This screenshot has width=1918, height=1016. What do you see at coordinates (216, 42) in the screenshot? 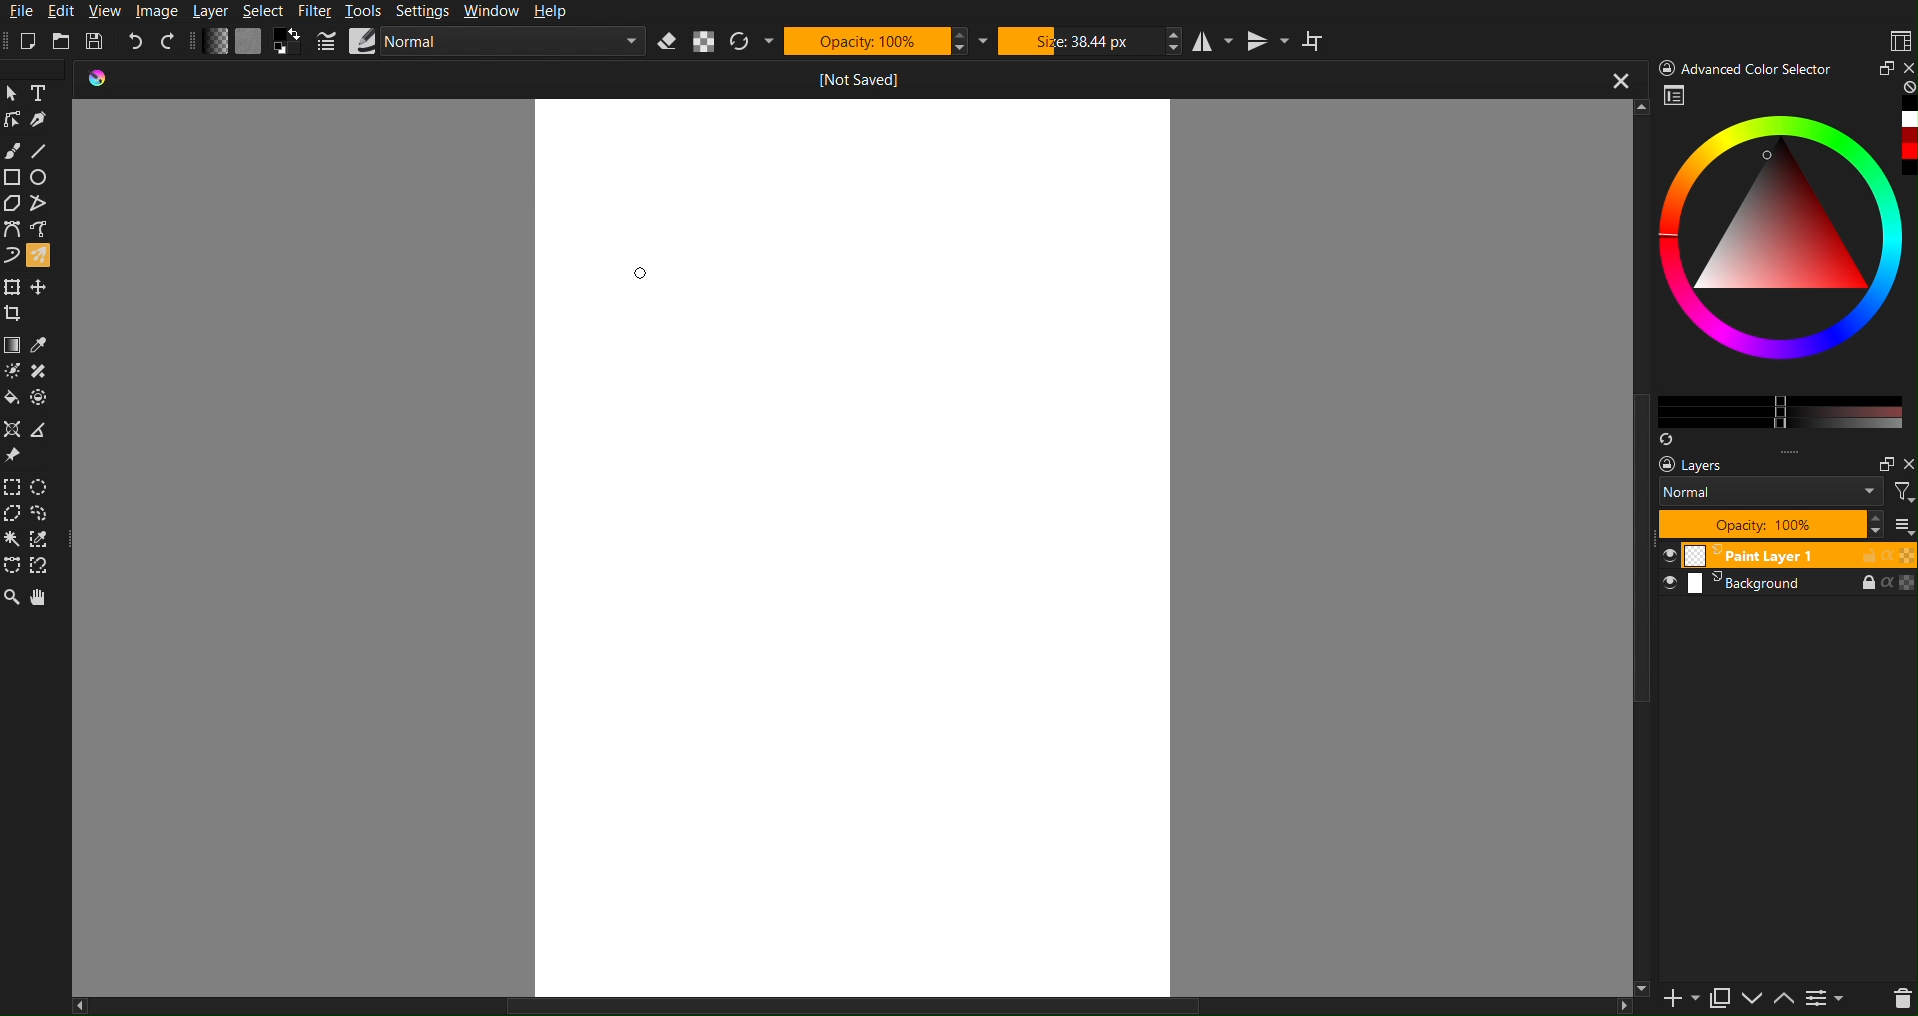
I see `Change Opacity` at bounding box center [216, 42].